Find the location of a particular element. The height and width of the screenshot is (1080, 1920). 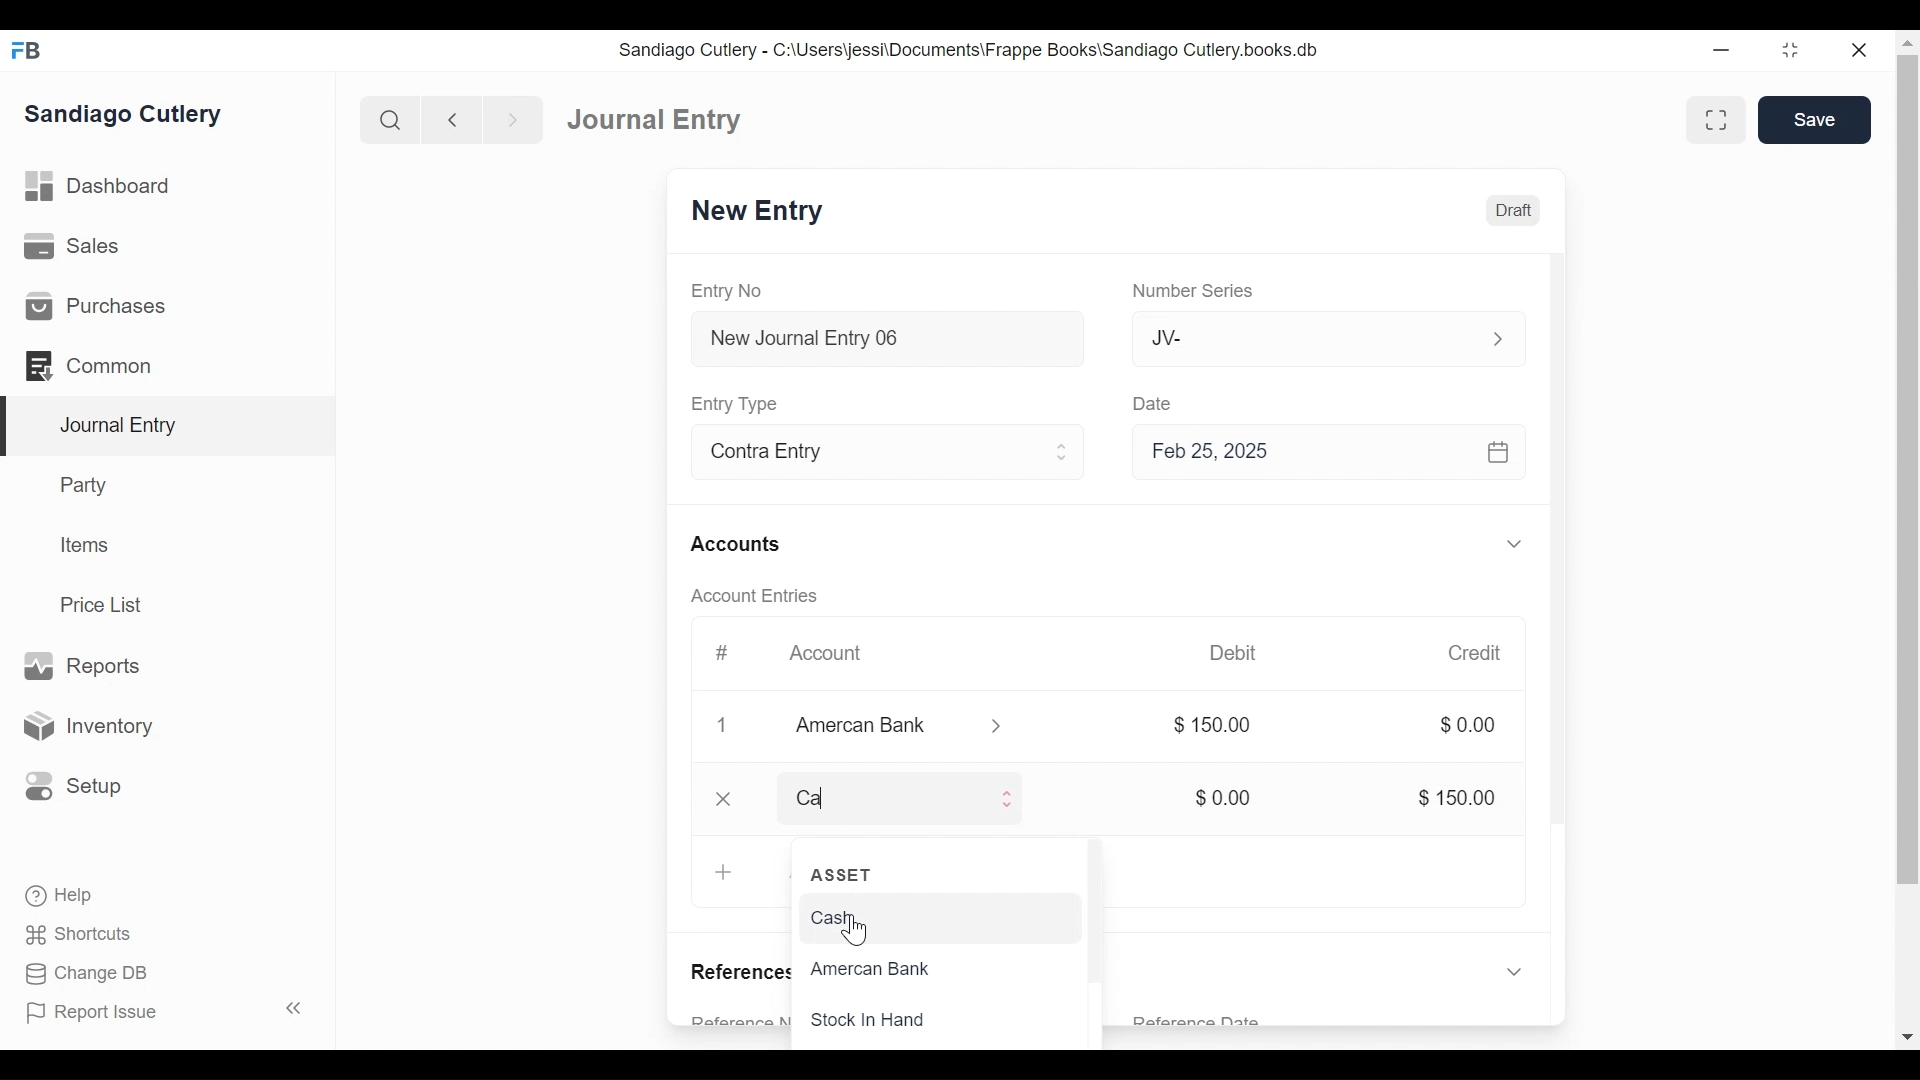

Vertical Scroll bar is located at coordinates (1908, 471).